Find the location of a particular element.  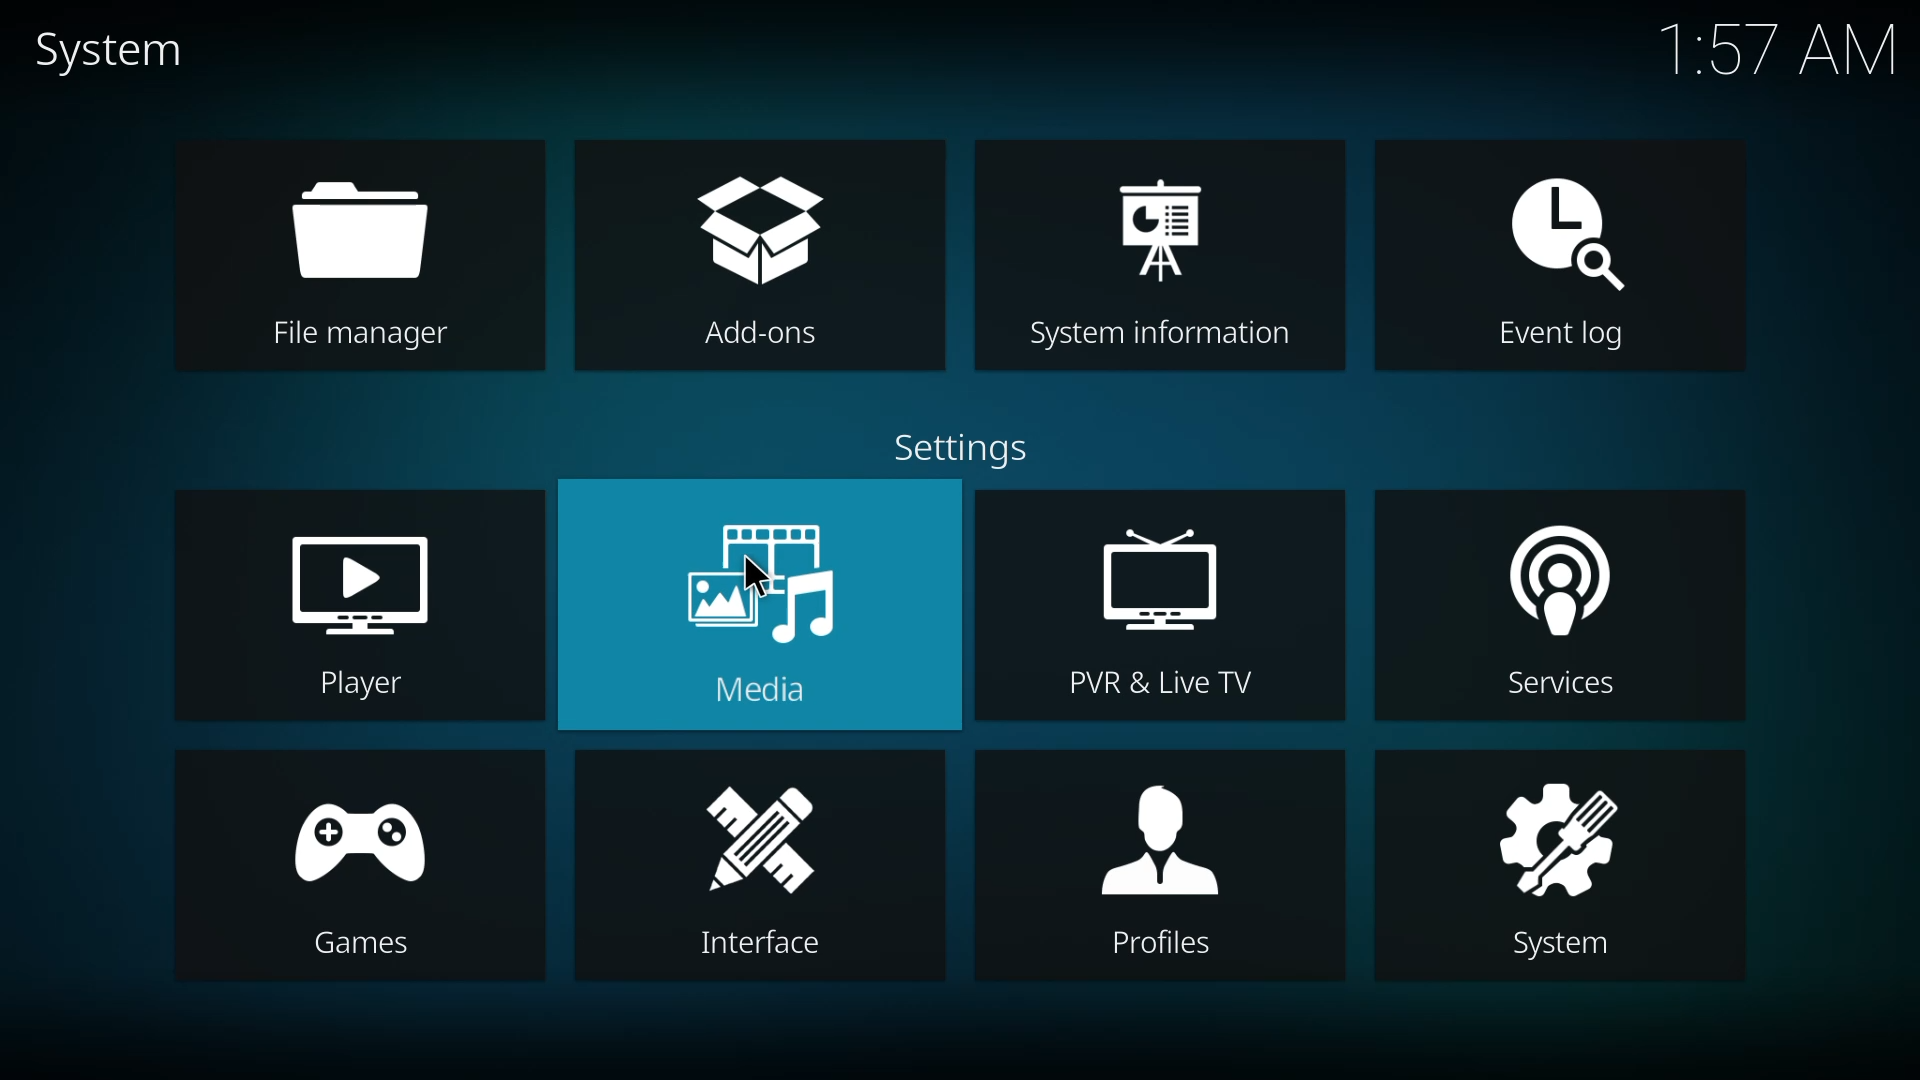

pvr & live tv is located at coordinates (1166, 608).